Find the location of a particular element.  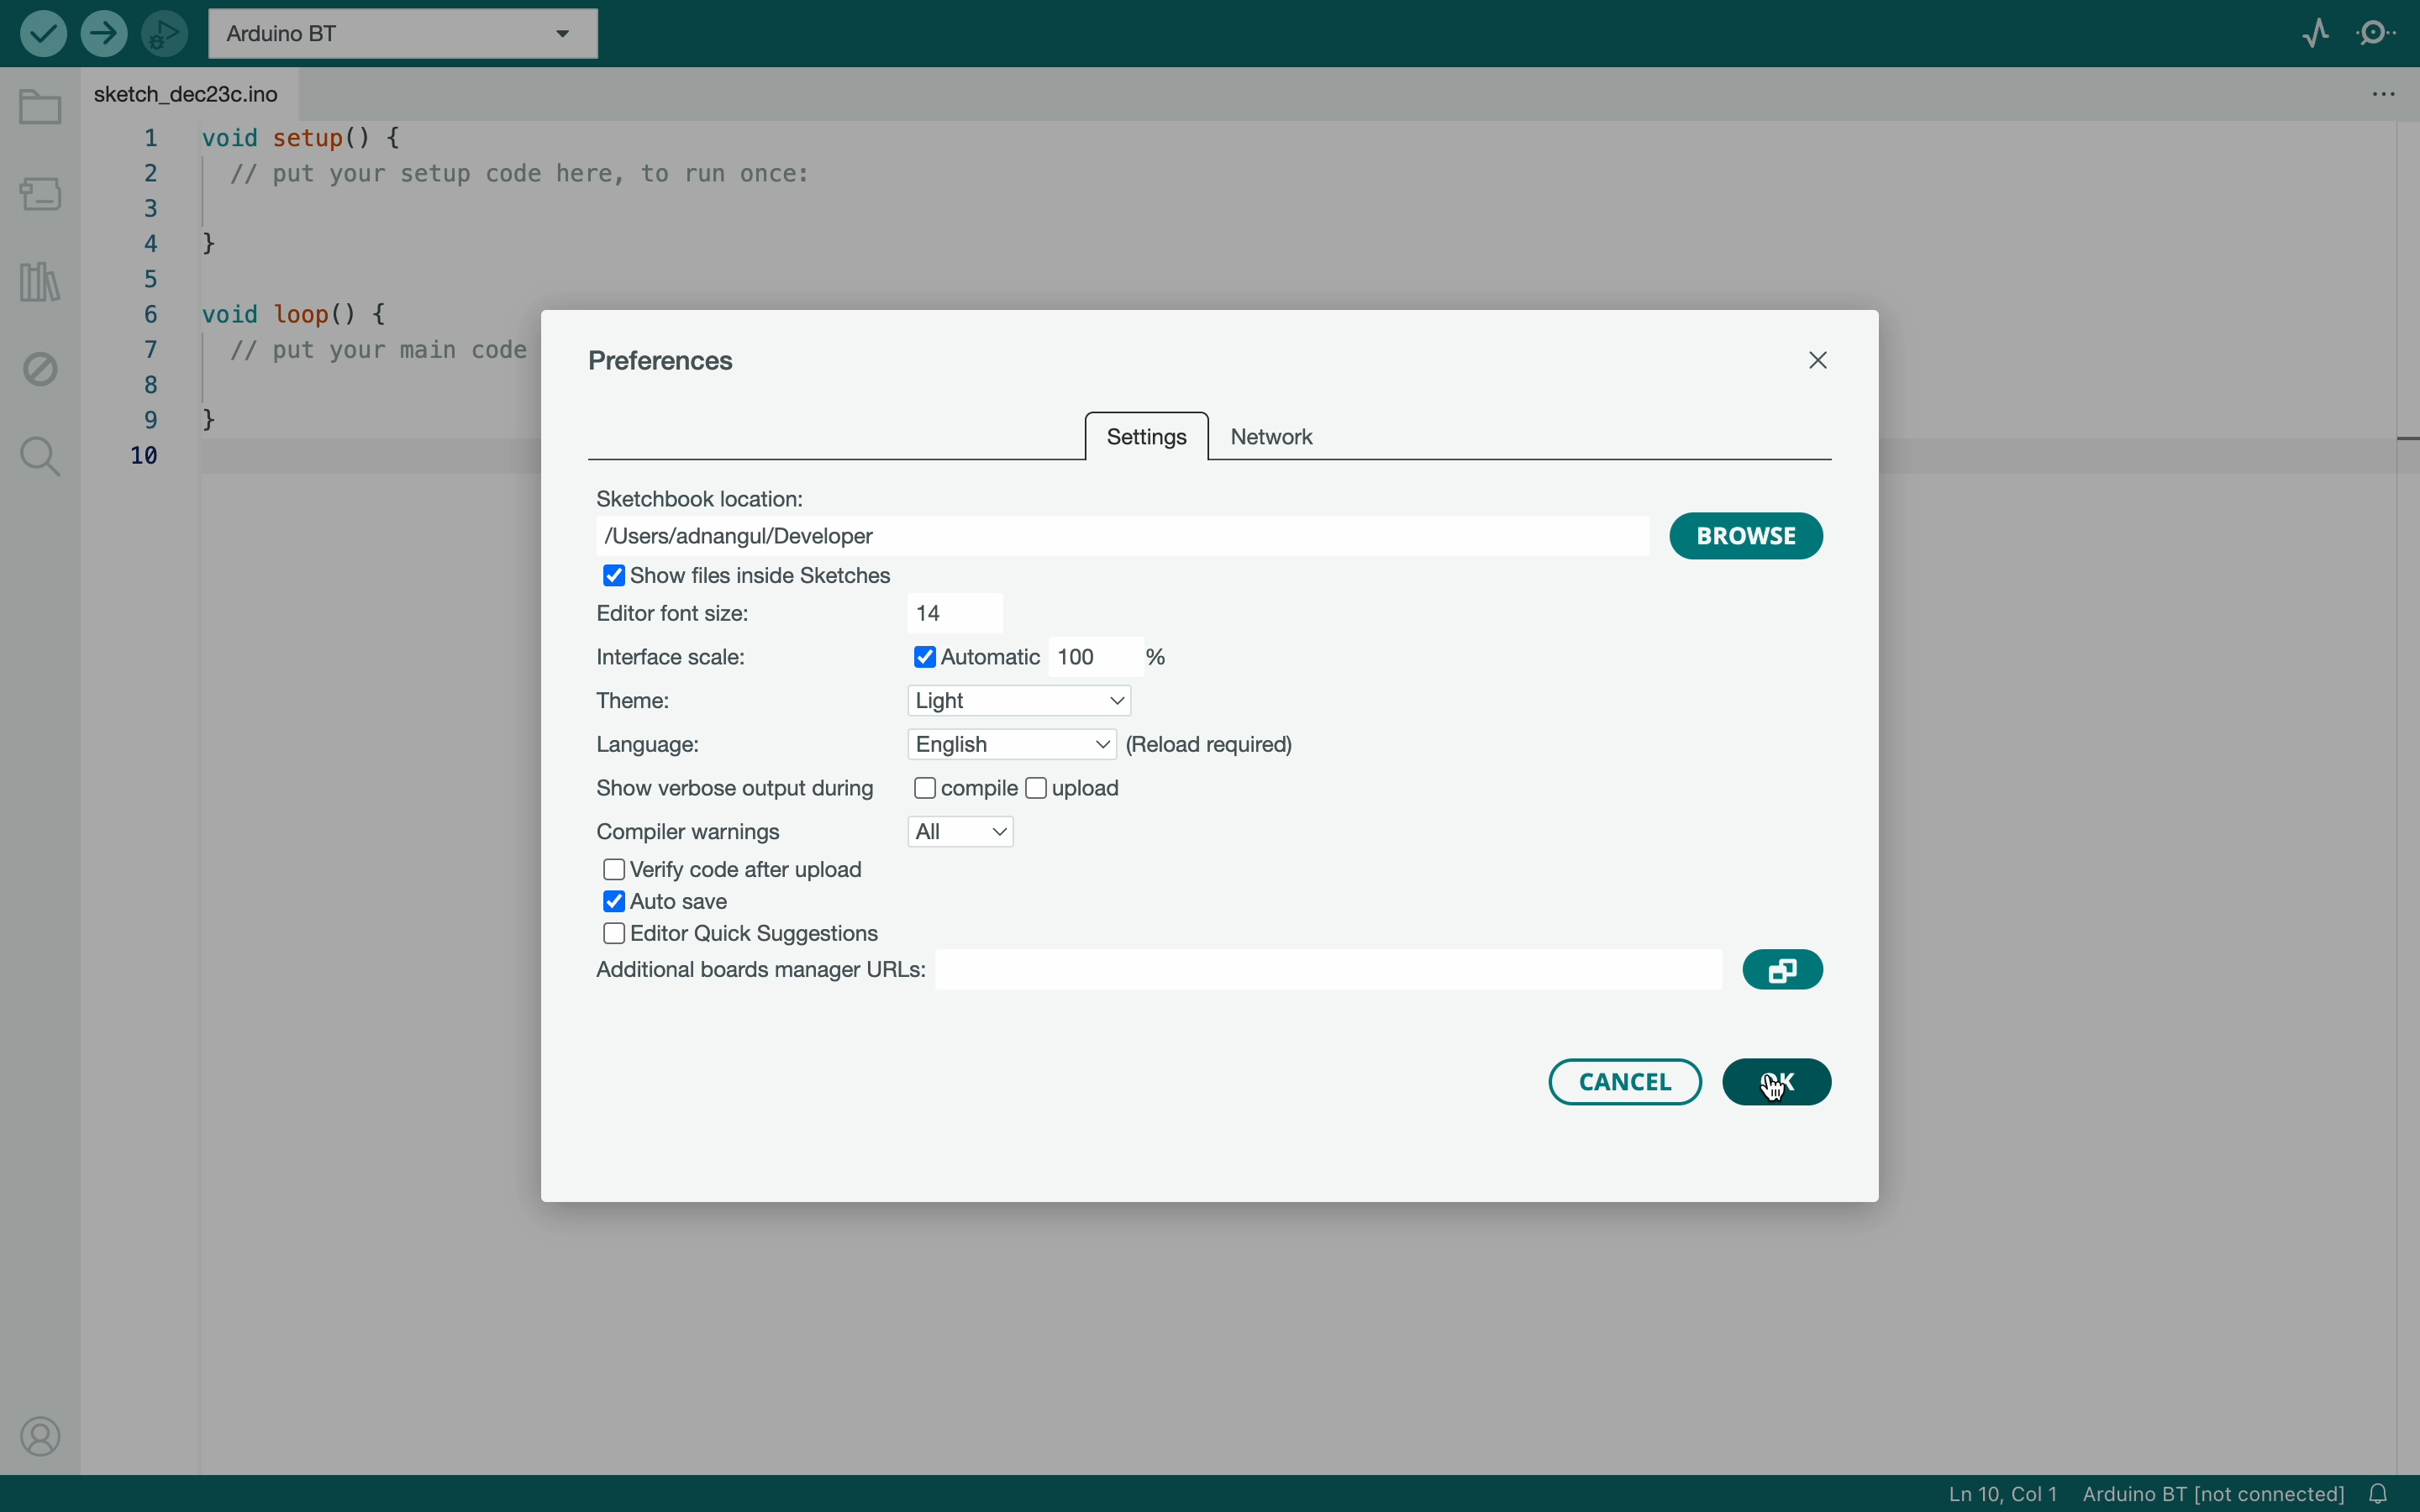

file tab is located at coordinates (232, 96).